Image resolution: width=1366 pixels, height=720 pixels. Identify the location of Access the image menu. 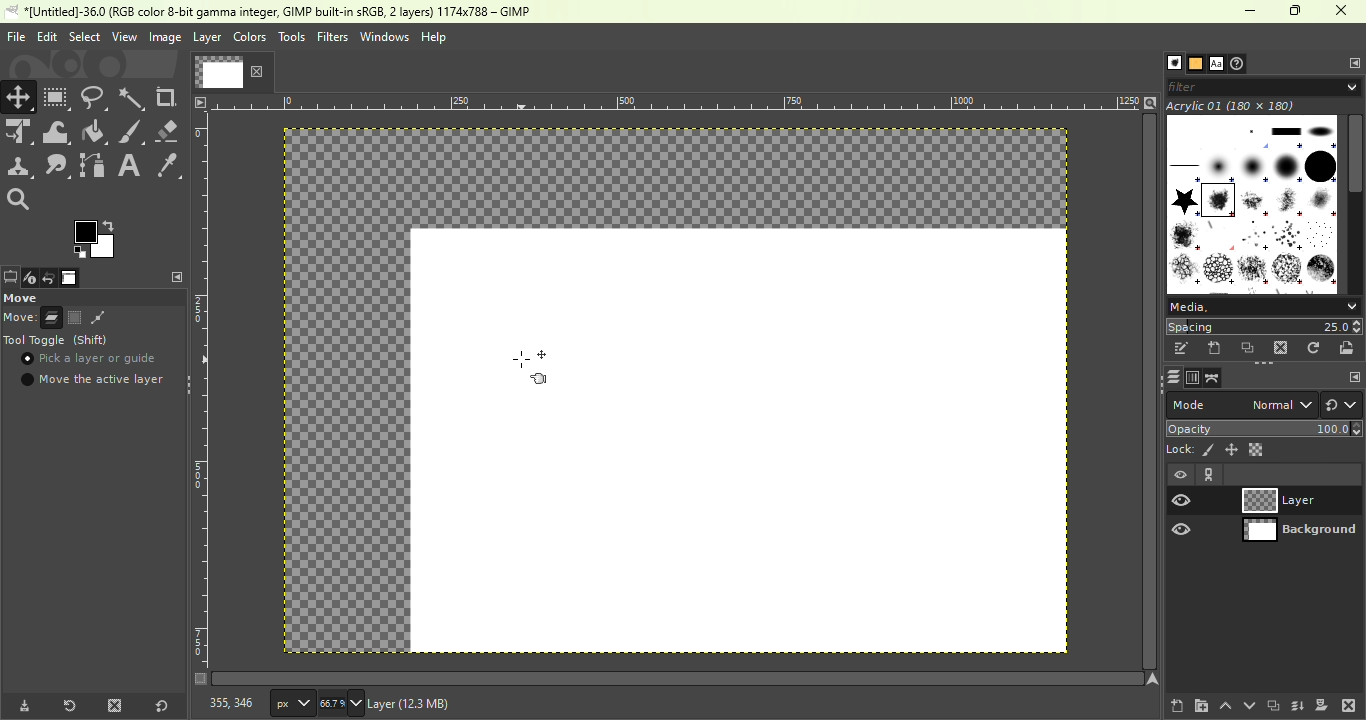
(200, 101).